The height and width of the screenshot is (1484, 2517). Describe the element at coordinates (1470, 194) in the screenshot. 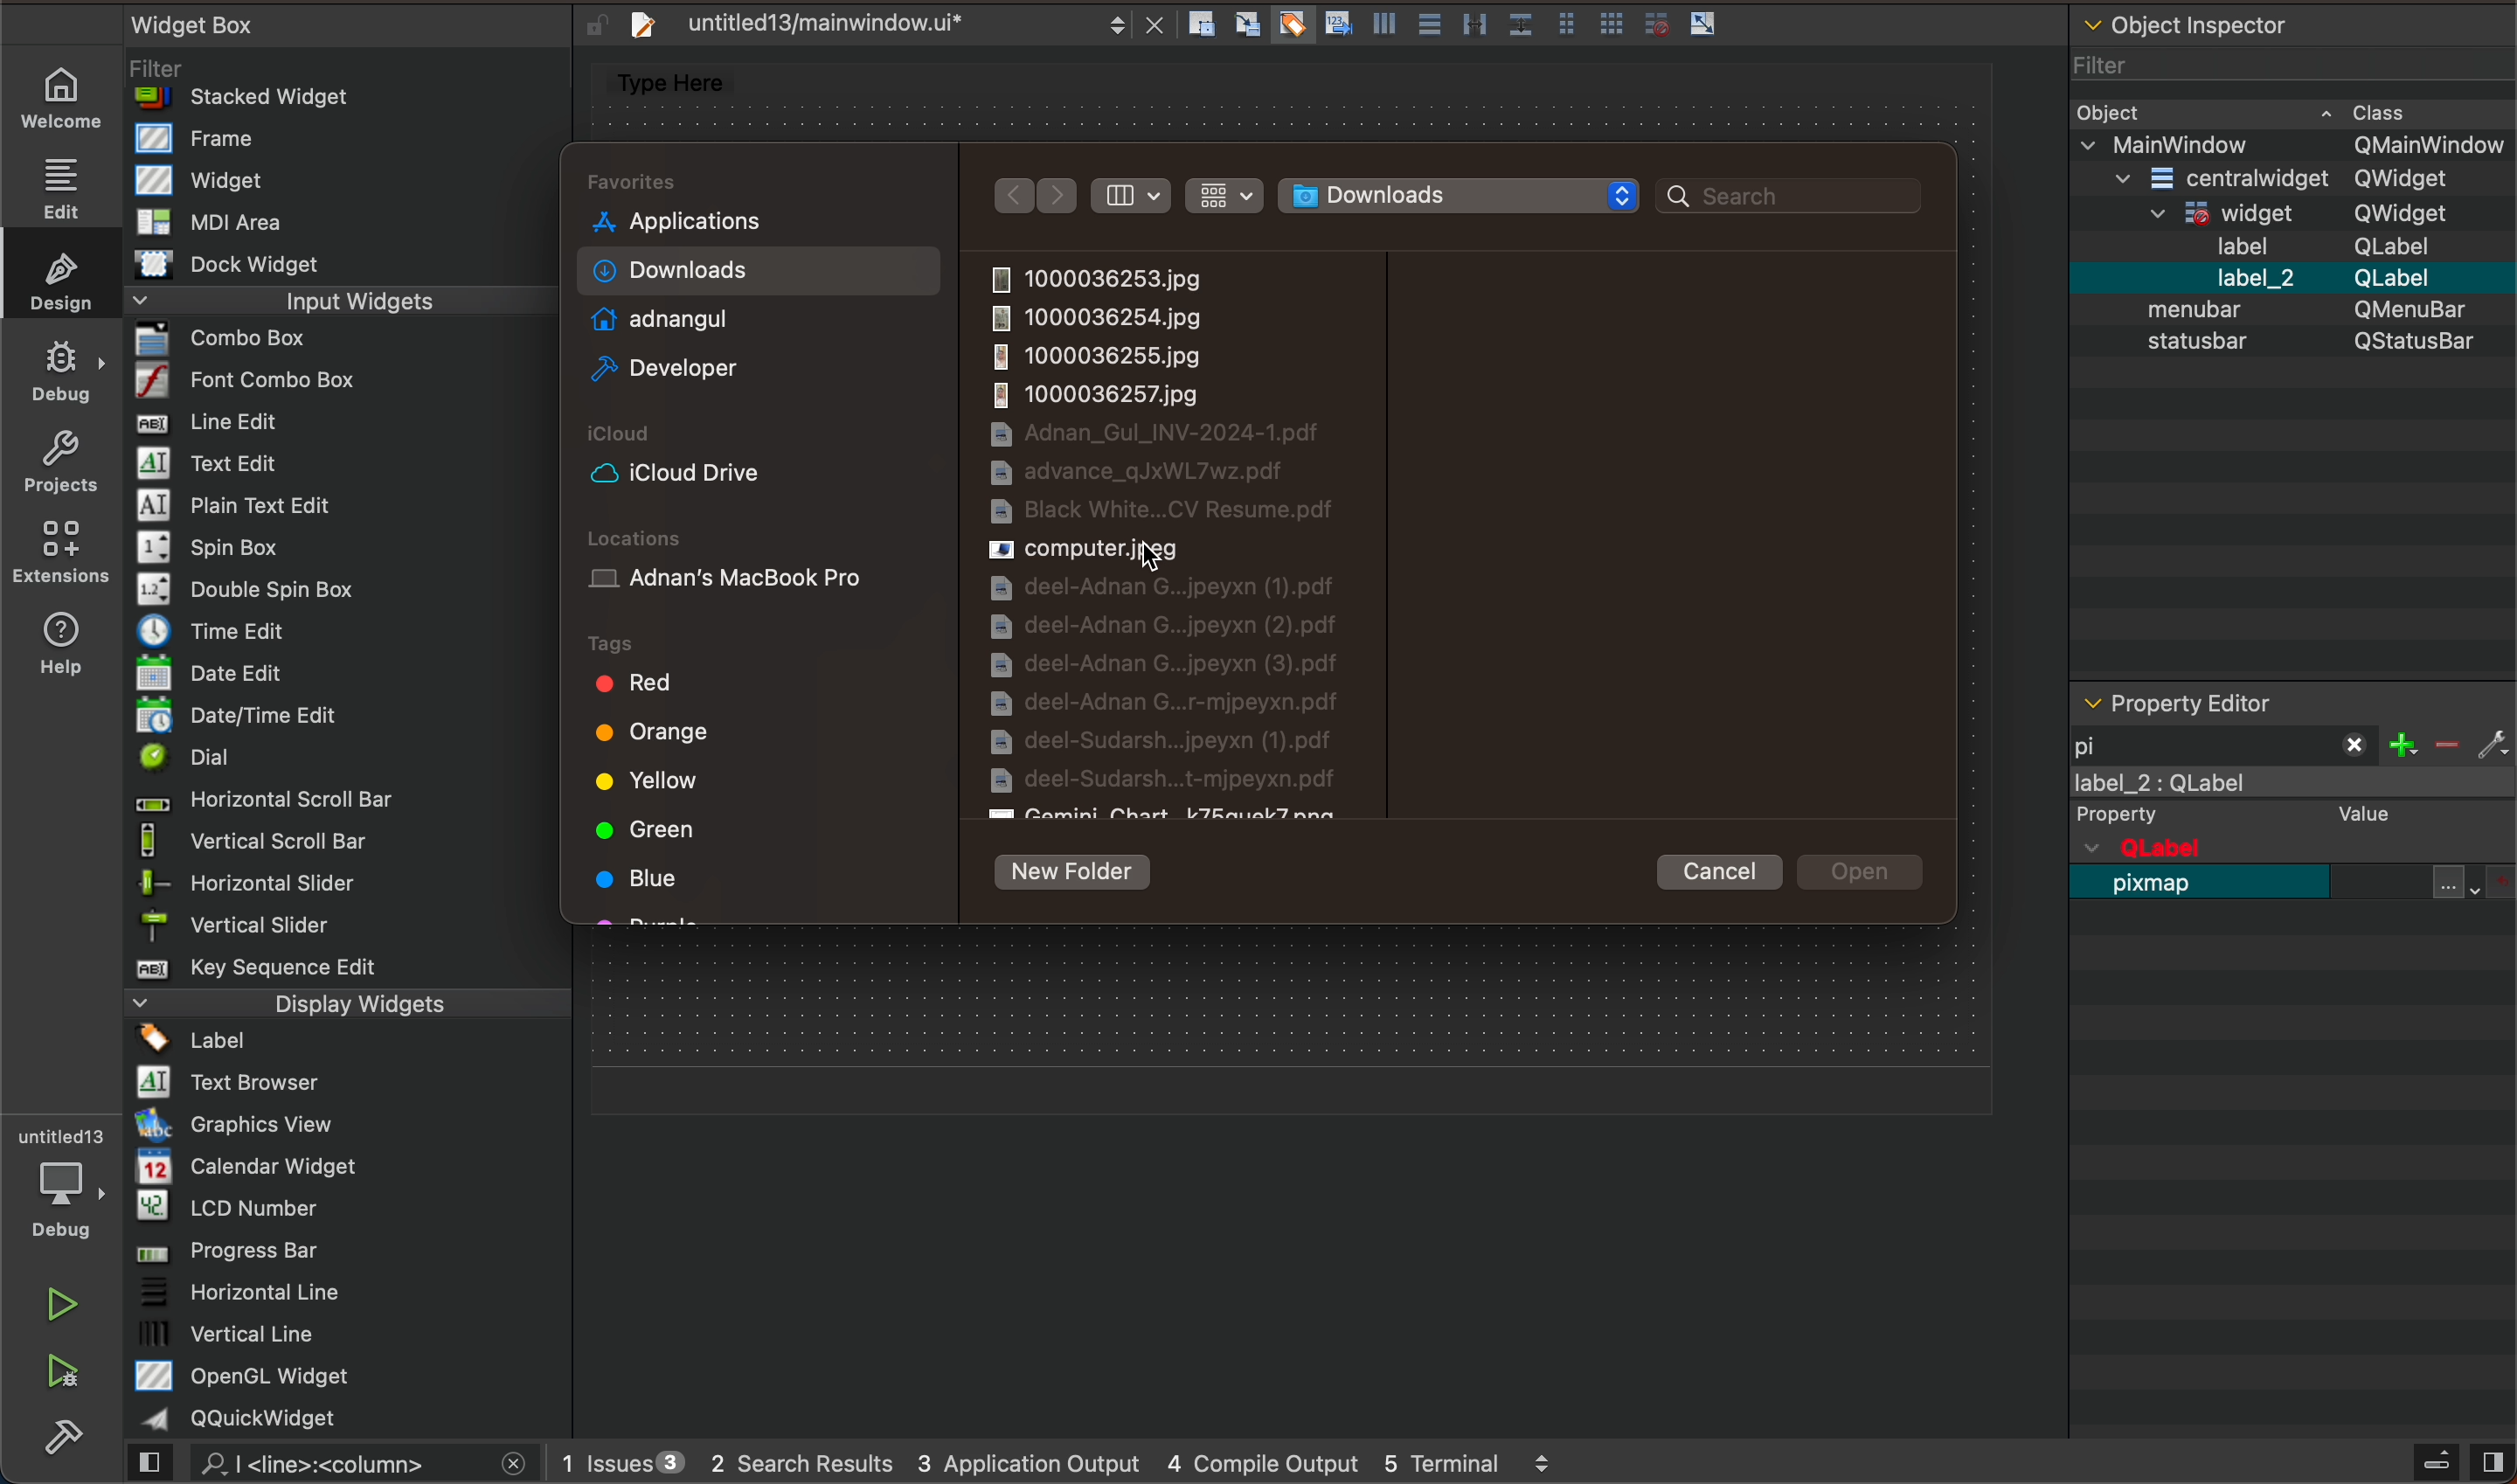

I see `select folder` at that location.